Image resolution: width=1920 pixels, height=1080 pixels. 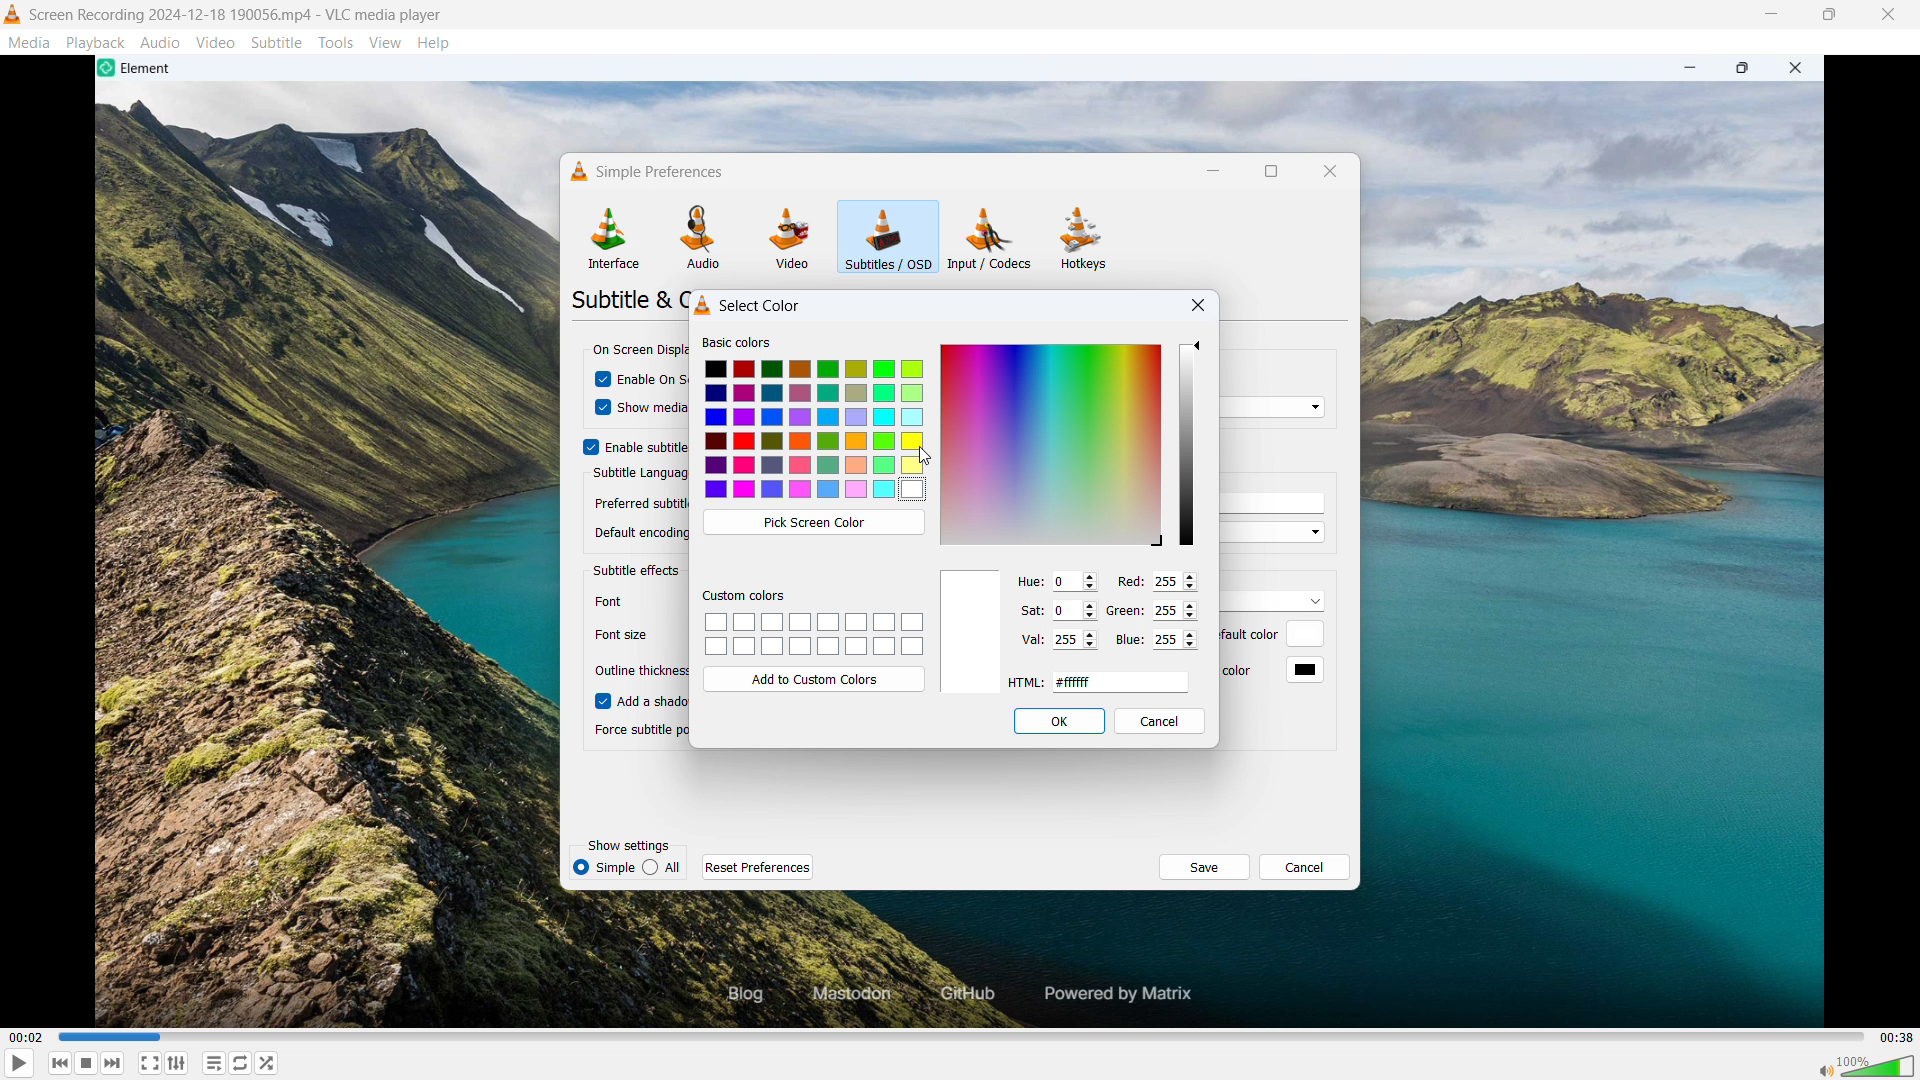 I want to click on checkbox, so click(x=596, y=700).